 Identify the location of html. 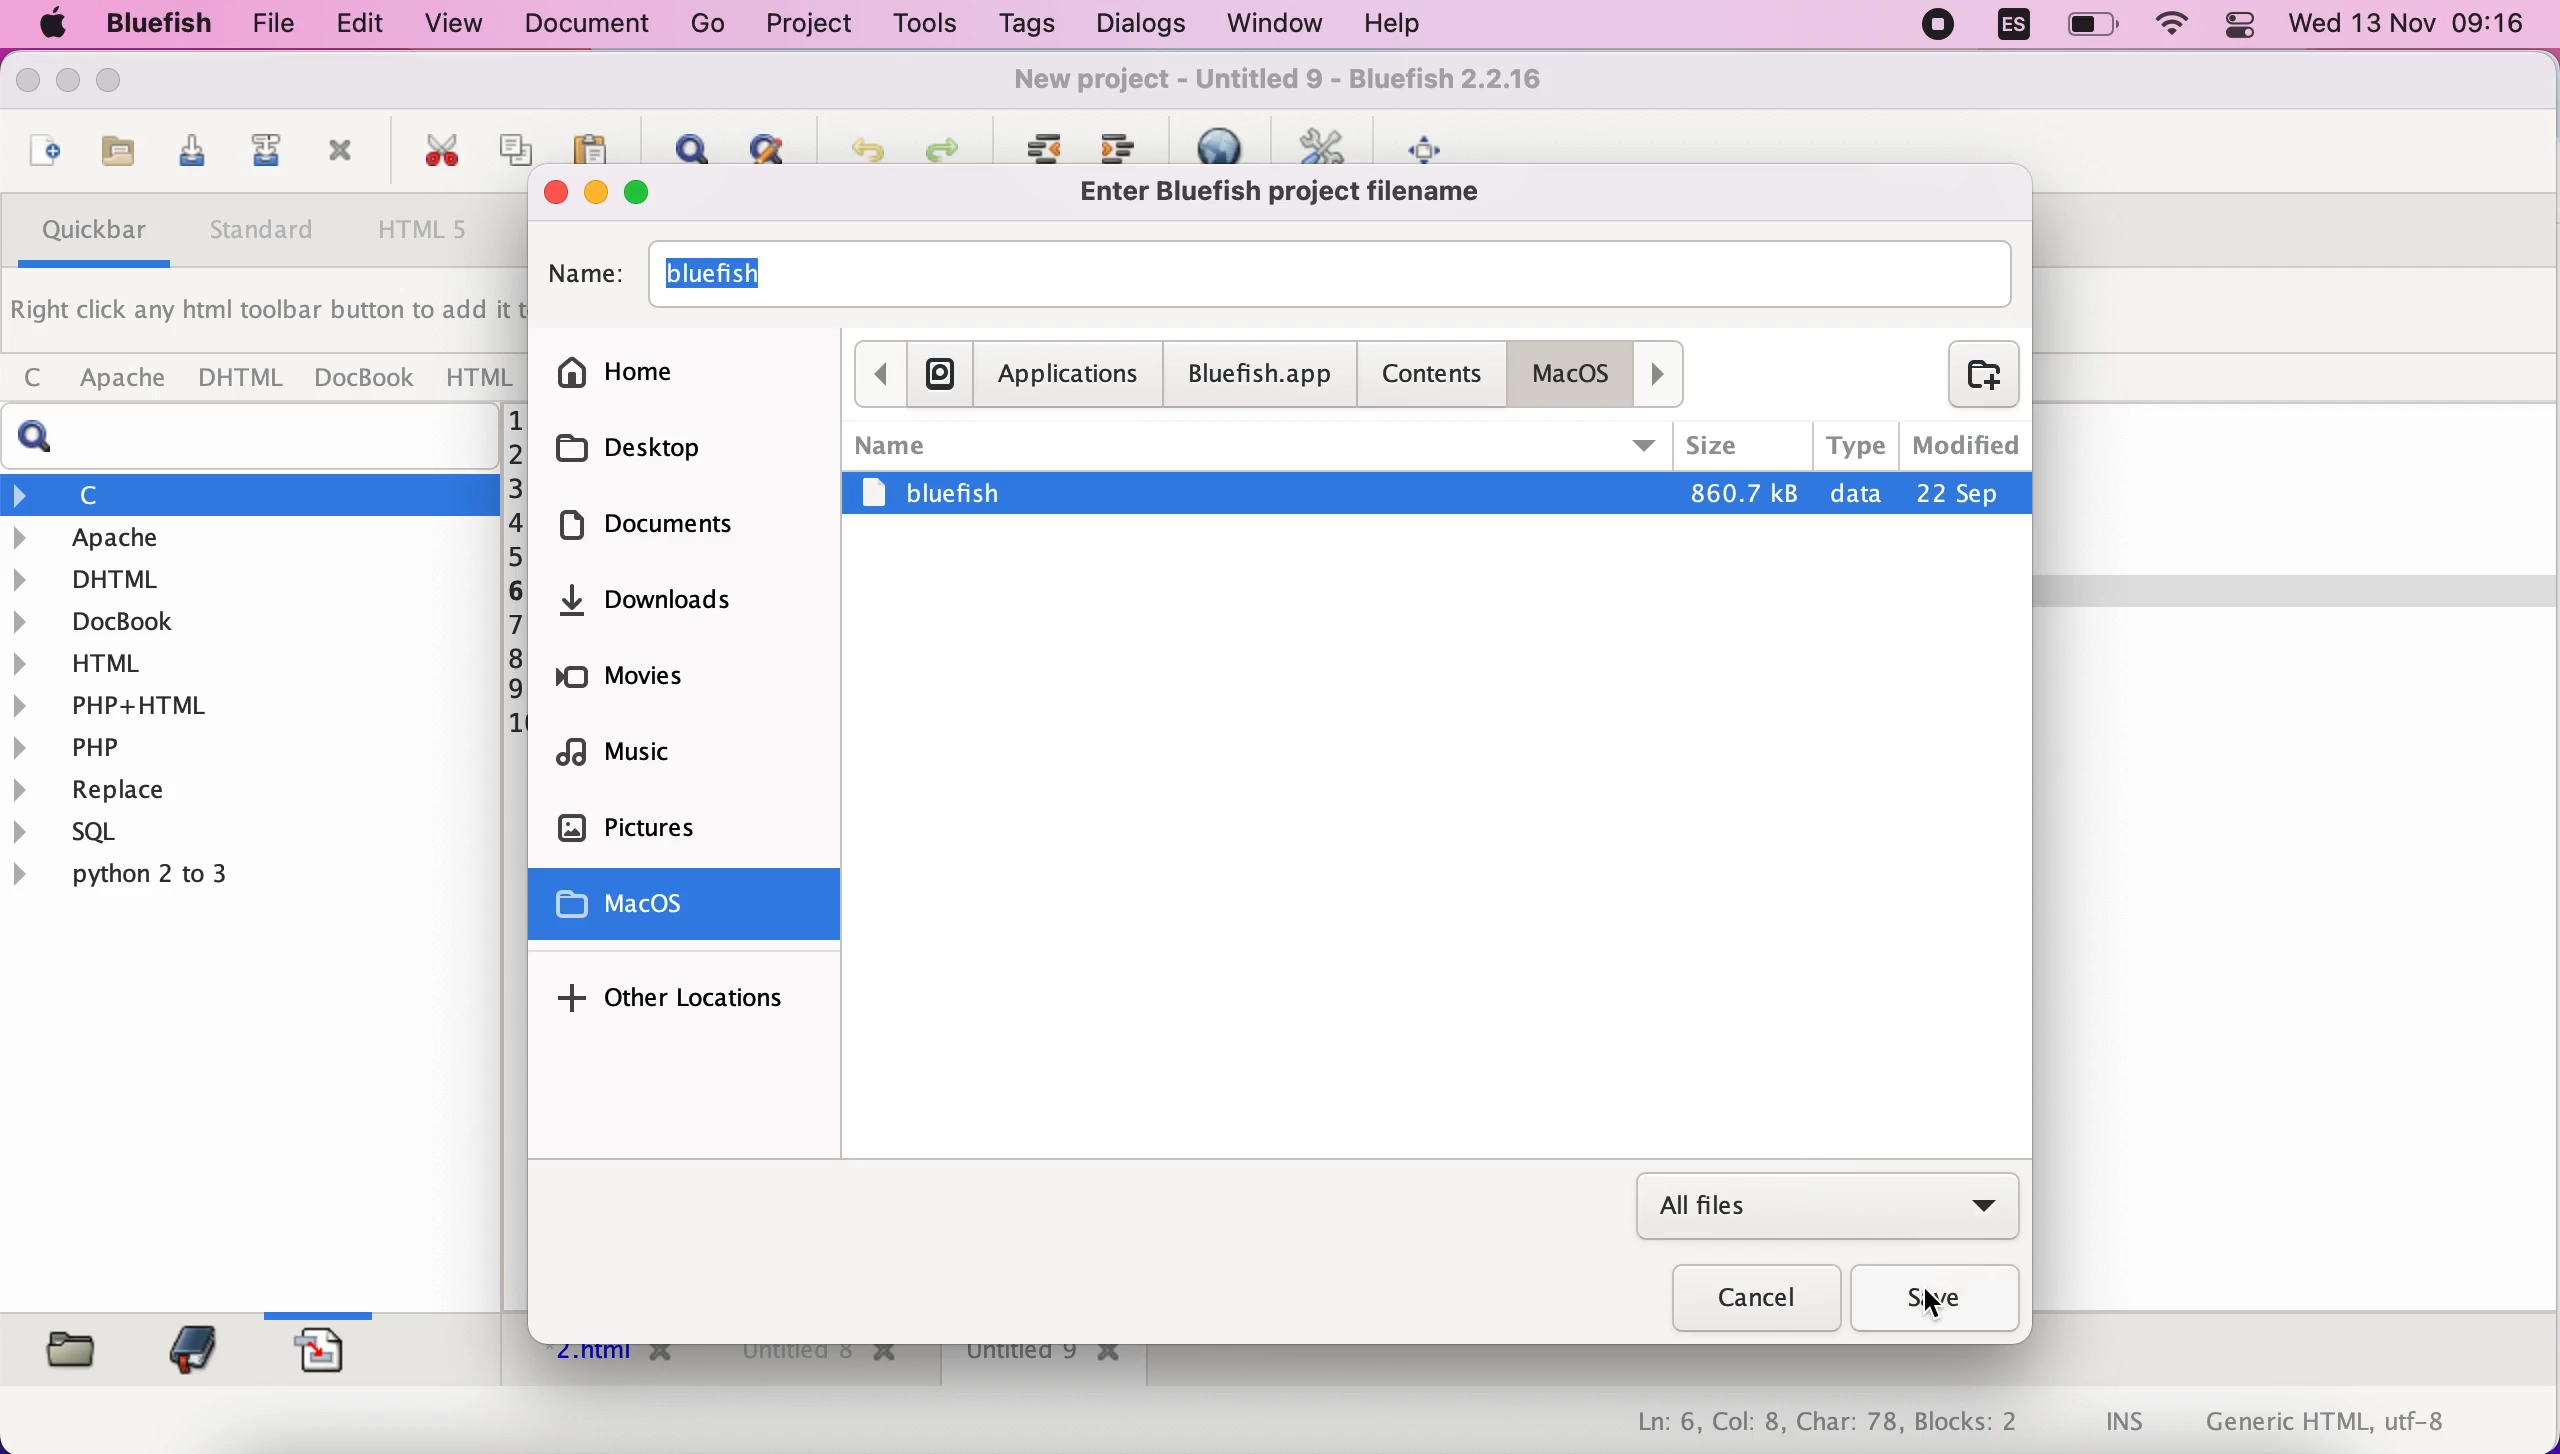
(477, 376).